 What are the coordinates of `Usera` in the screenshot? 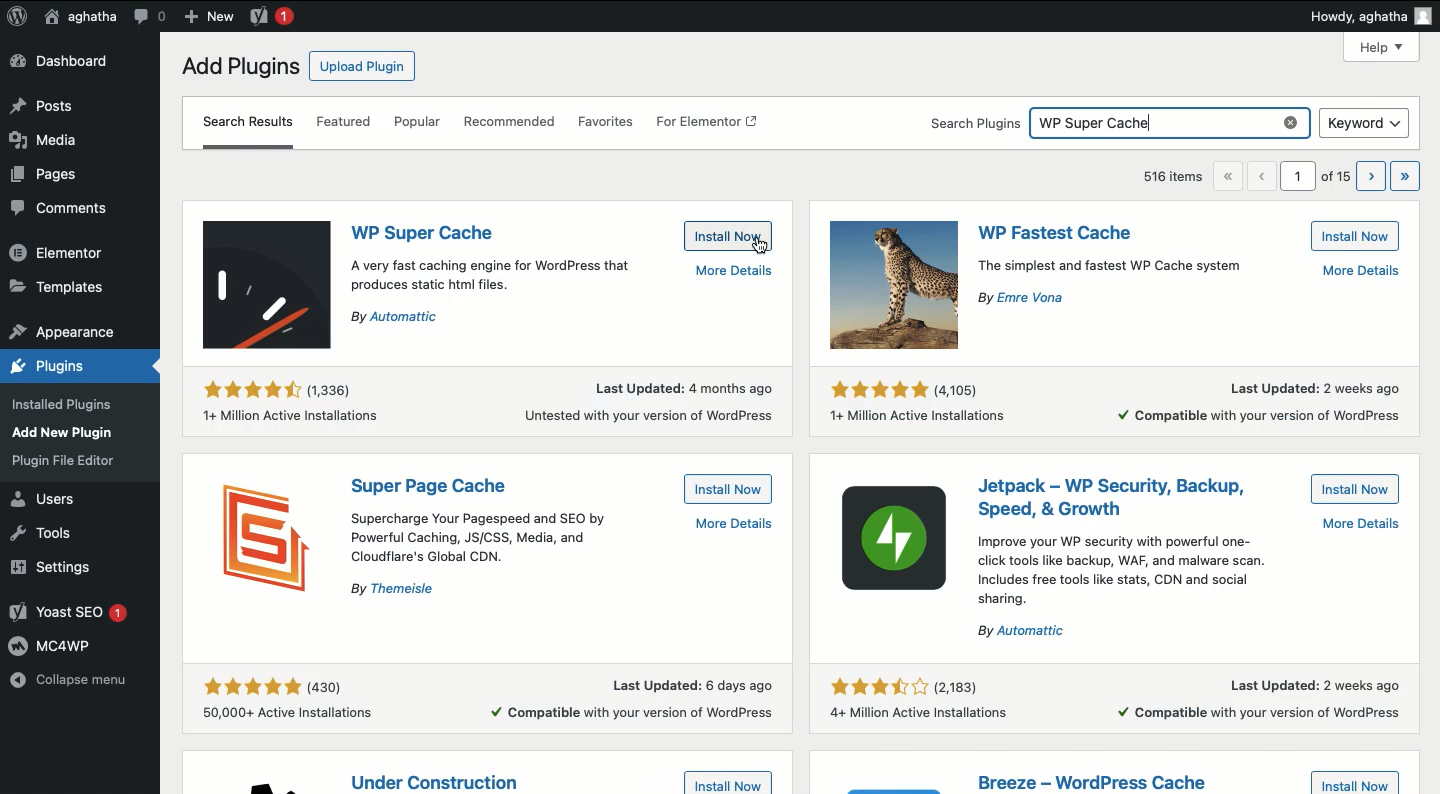 It's located at (80, 17).